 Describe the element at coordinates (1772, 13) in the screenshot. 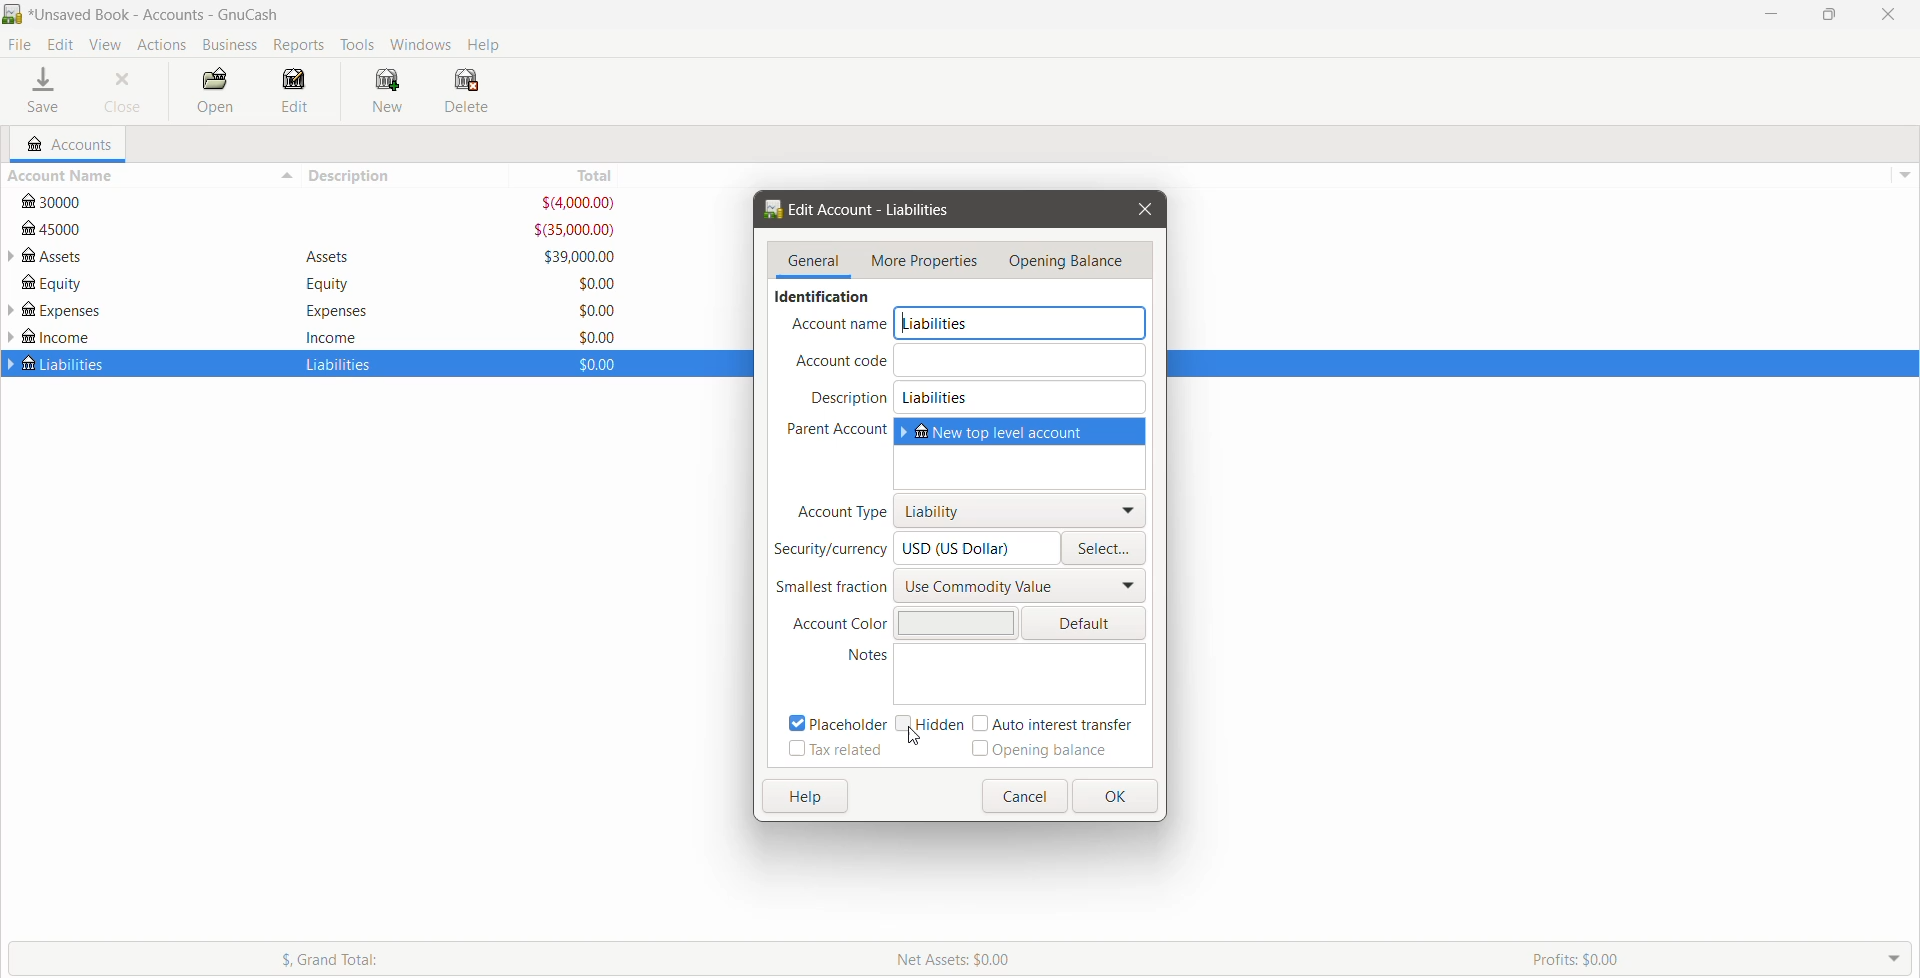

I see `Minimize` at that location.